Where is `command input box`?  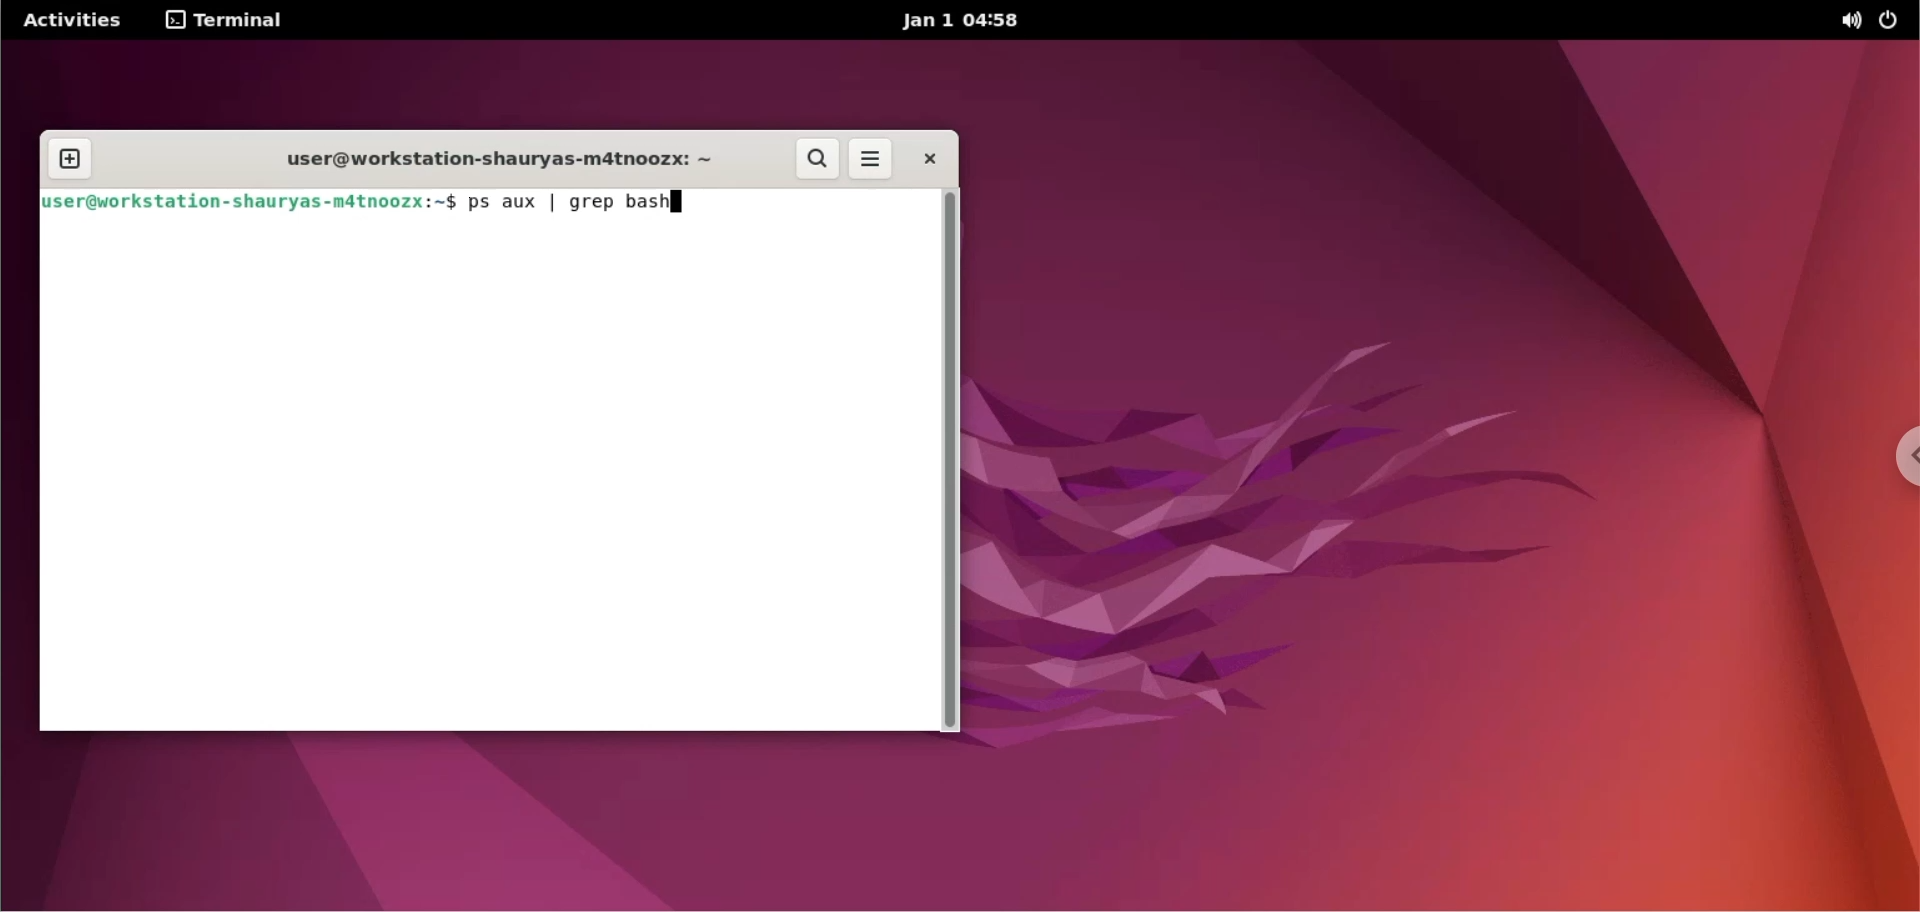 command input box is located at coordinates (487, 477).